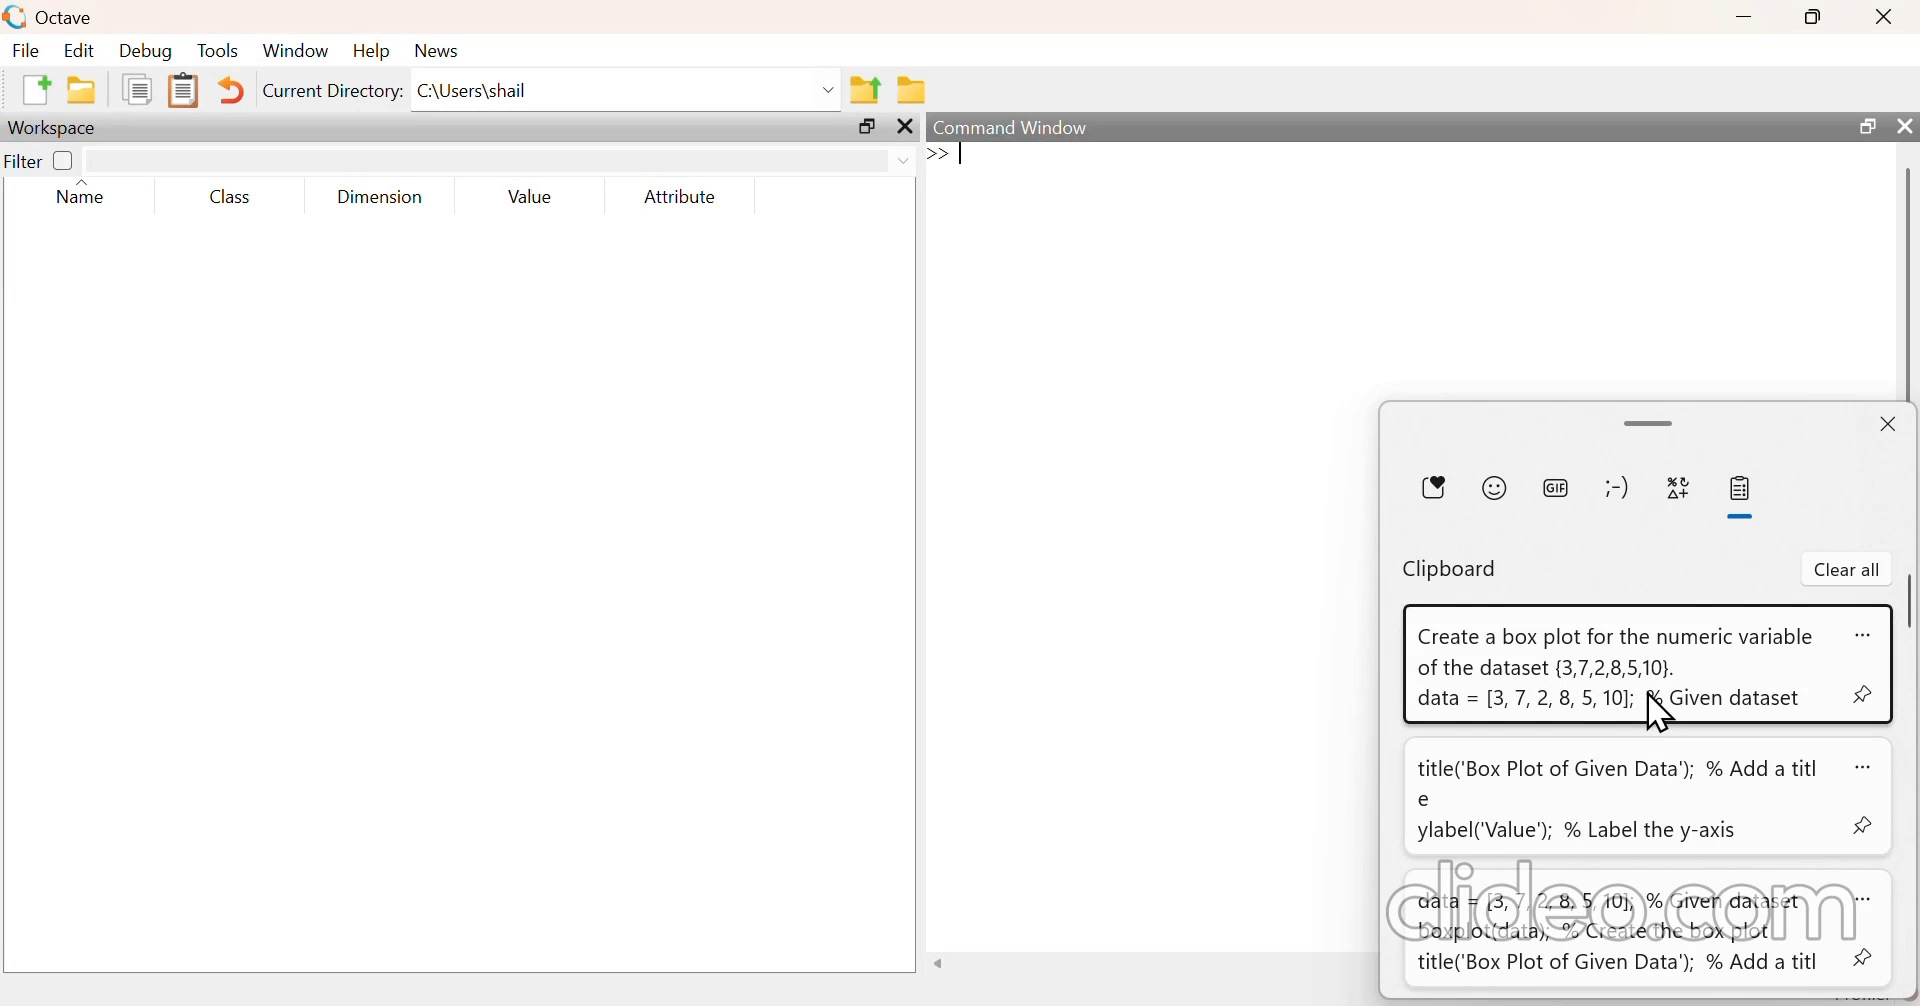 The image size is (1920, 1006). Describe the element at coordinates (1889, 17) in the screenshot. I see `close` at that location.